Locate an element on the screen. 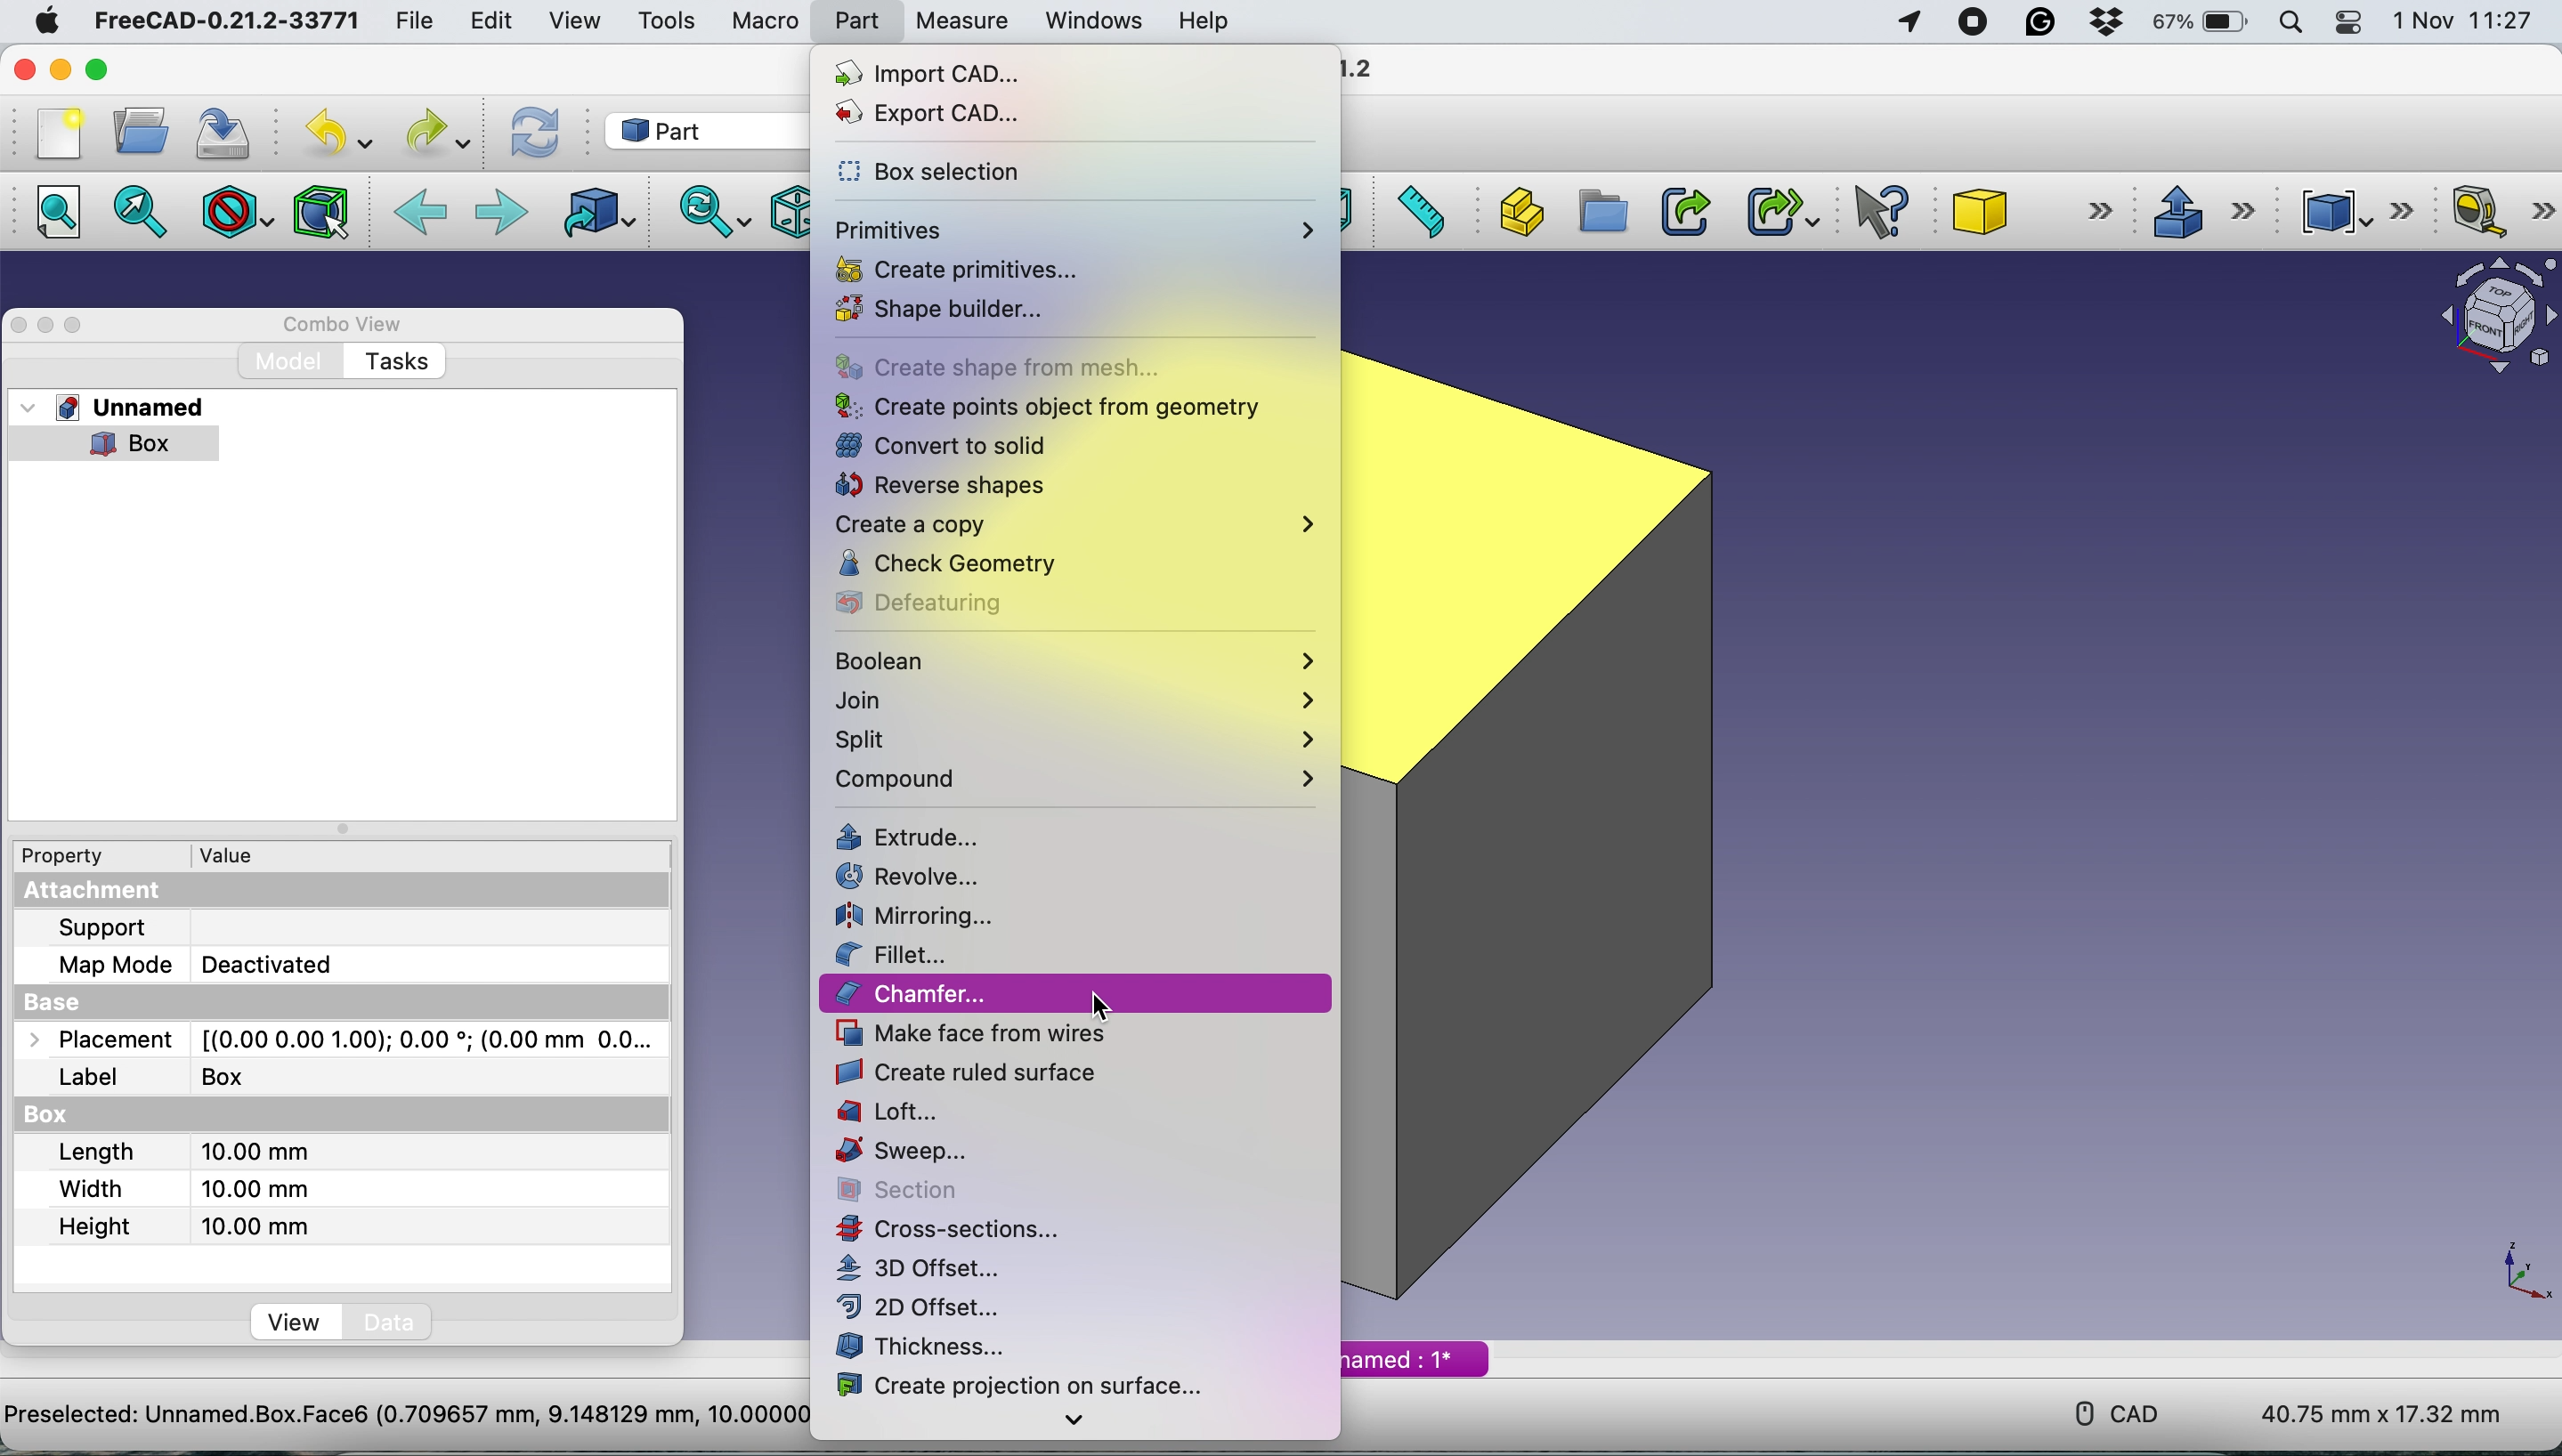 The height and width of the screenshot is (1456, 2562). boolean is located at coordinates (1073, 660).